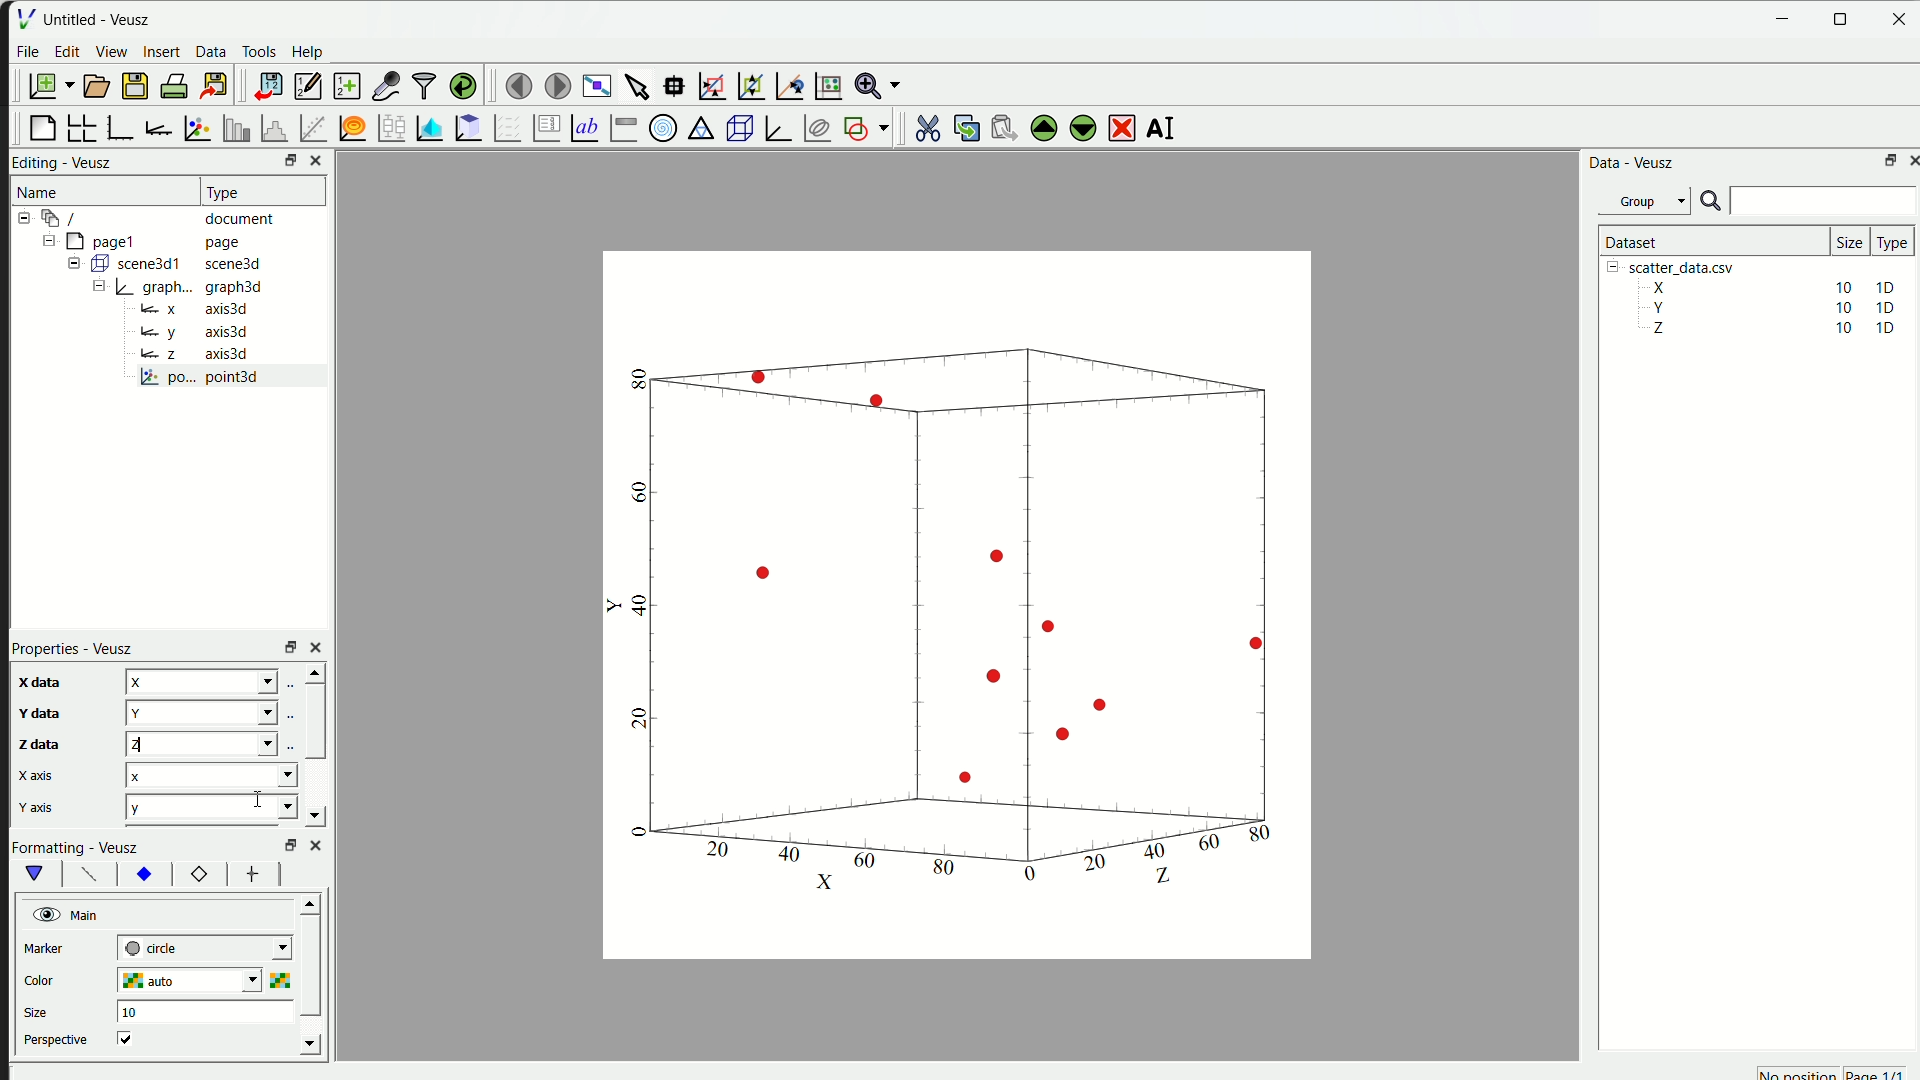 Image resolution: width=1920 pixels, height=1080 pixels. Describe the element at coordinates (187, 289) in the screenshot. I see `= | graph... graph3d` at that location.